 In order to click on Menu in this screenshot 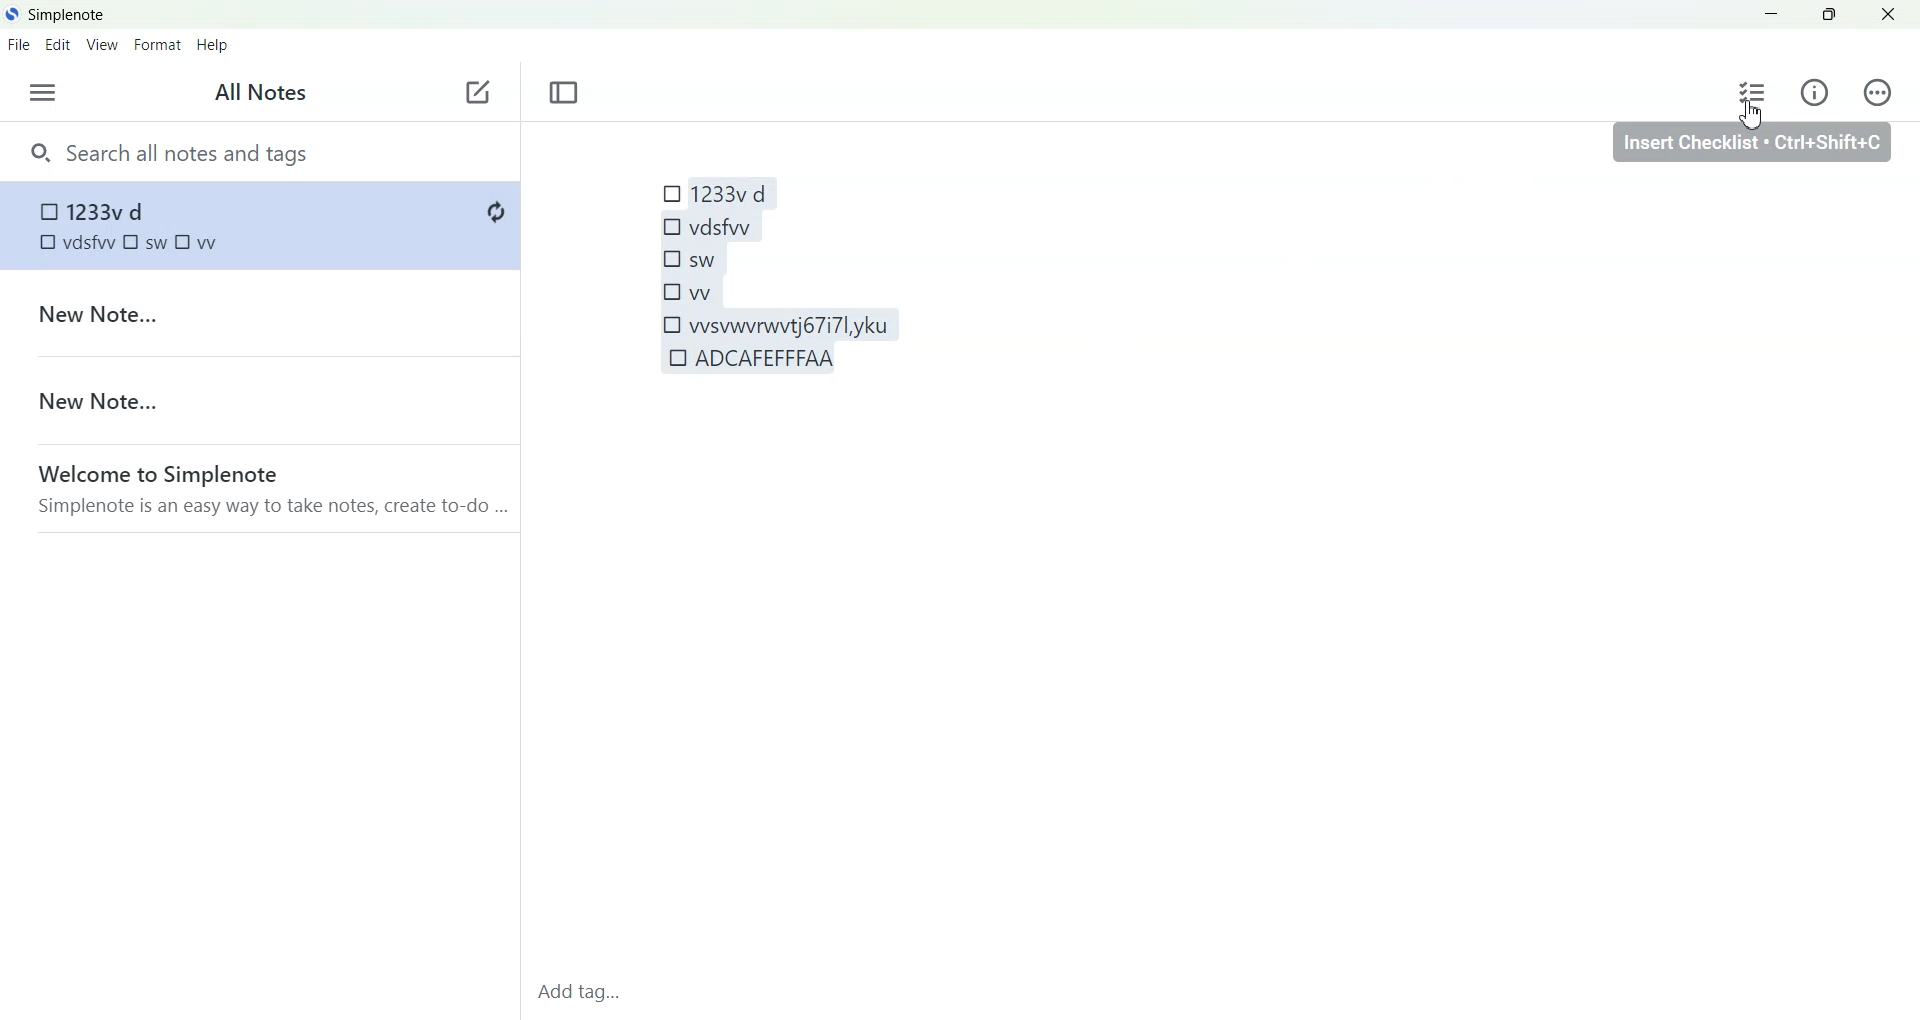, I will do `click(43, 93)`.